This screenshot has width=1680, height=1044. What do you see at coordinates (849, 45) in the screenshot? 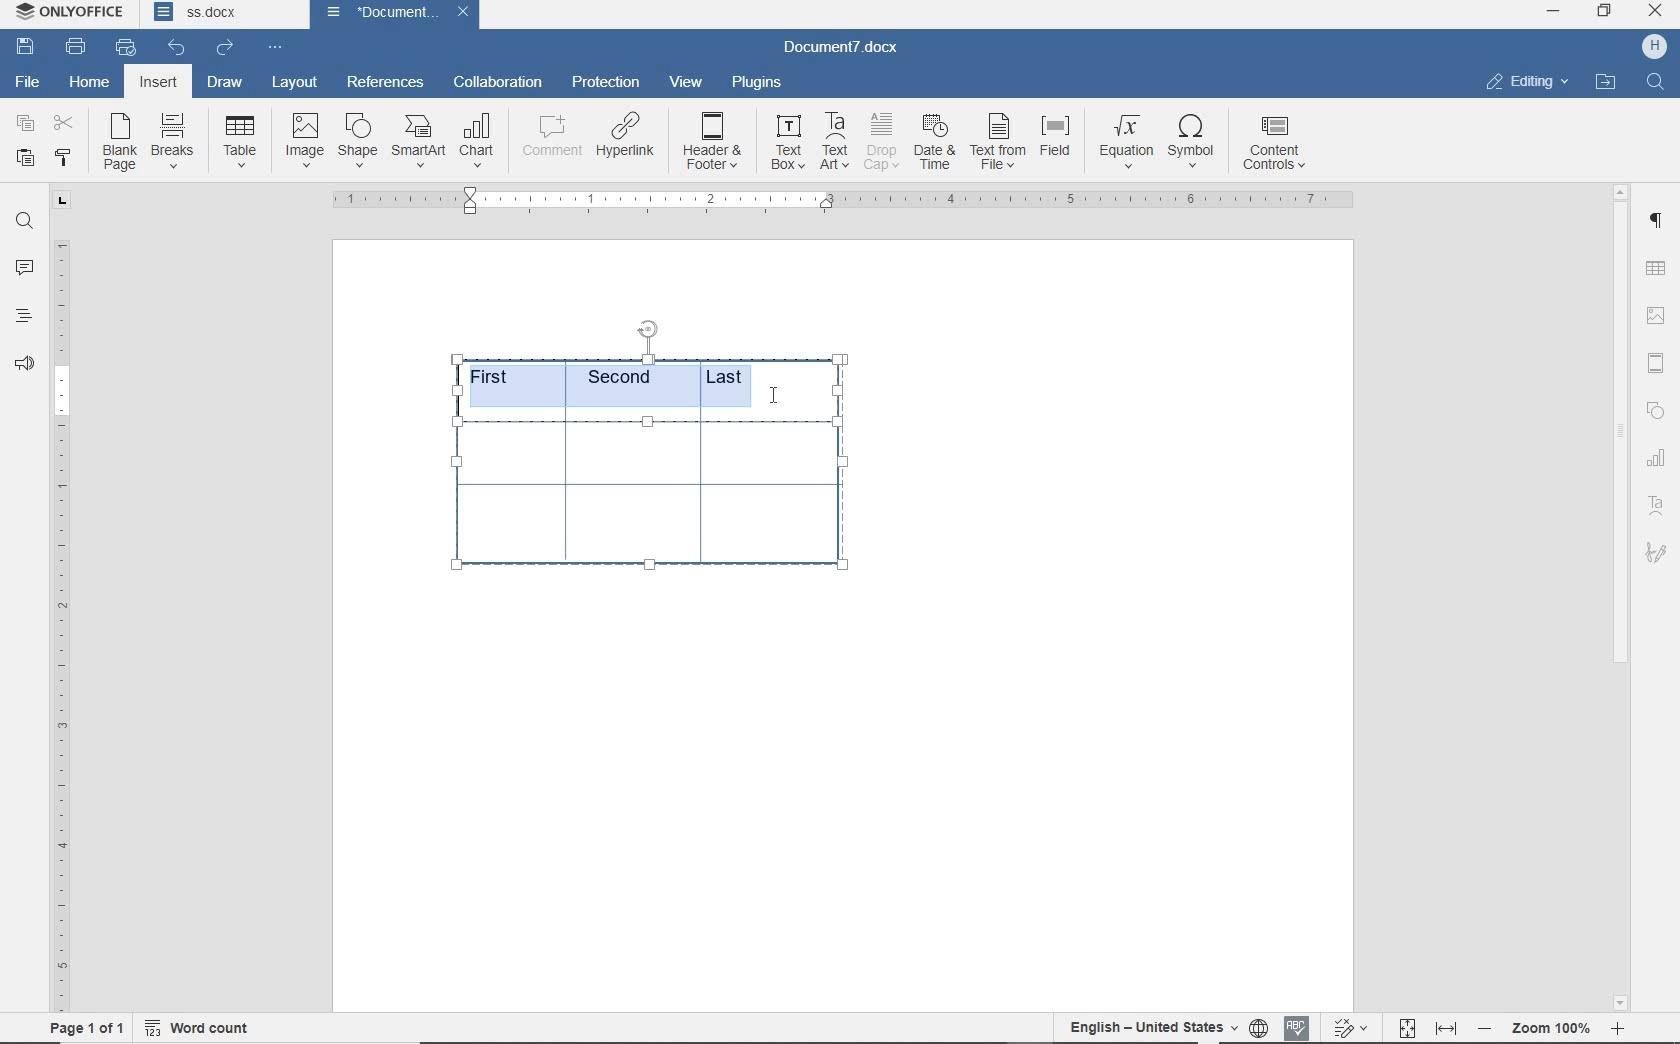
I see `document name` at bounding box center [849, 45].